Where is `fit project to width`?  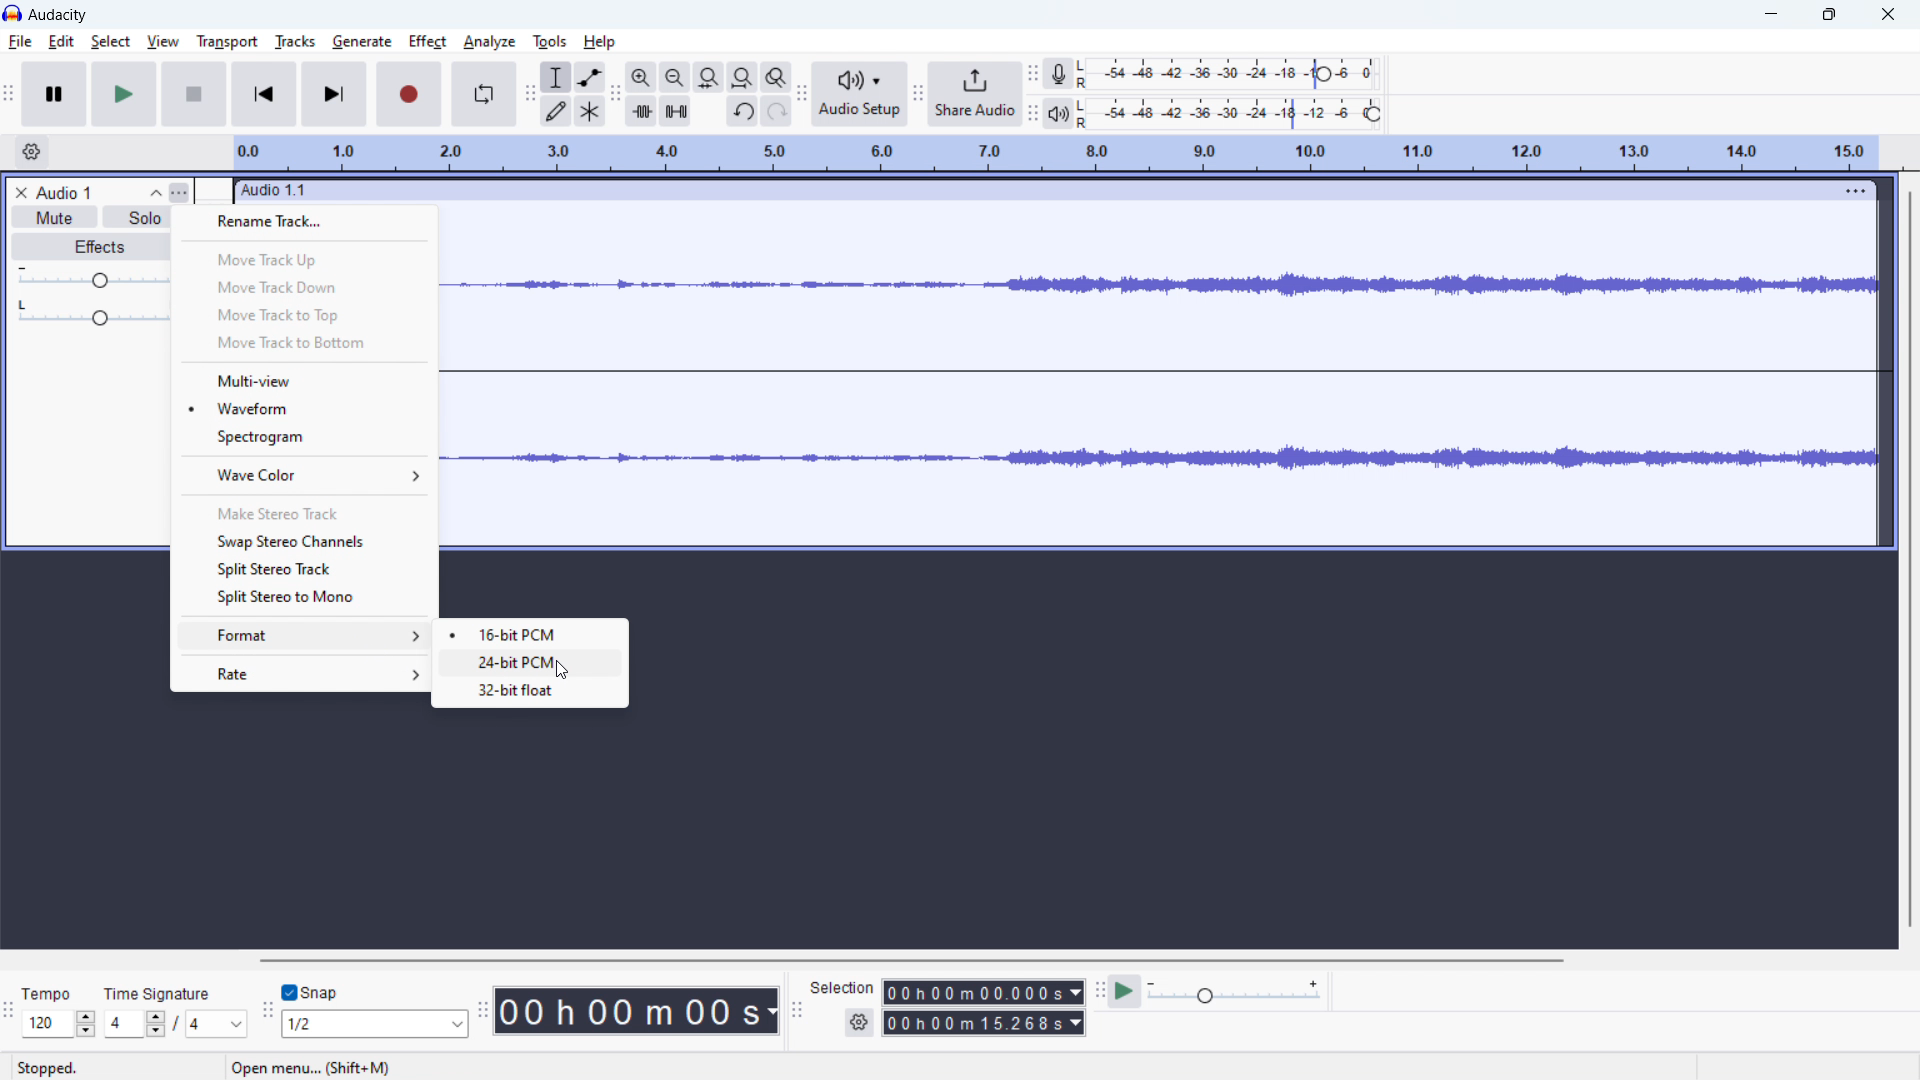 fit project to width is located at coordinates (742, 77).